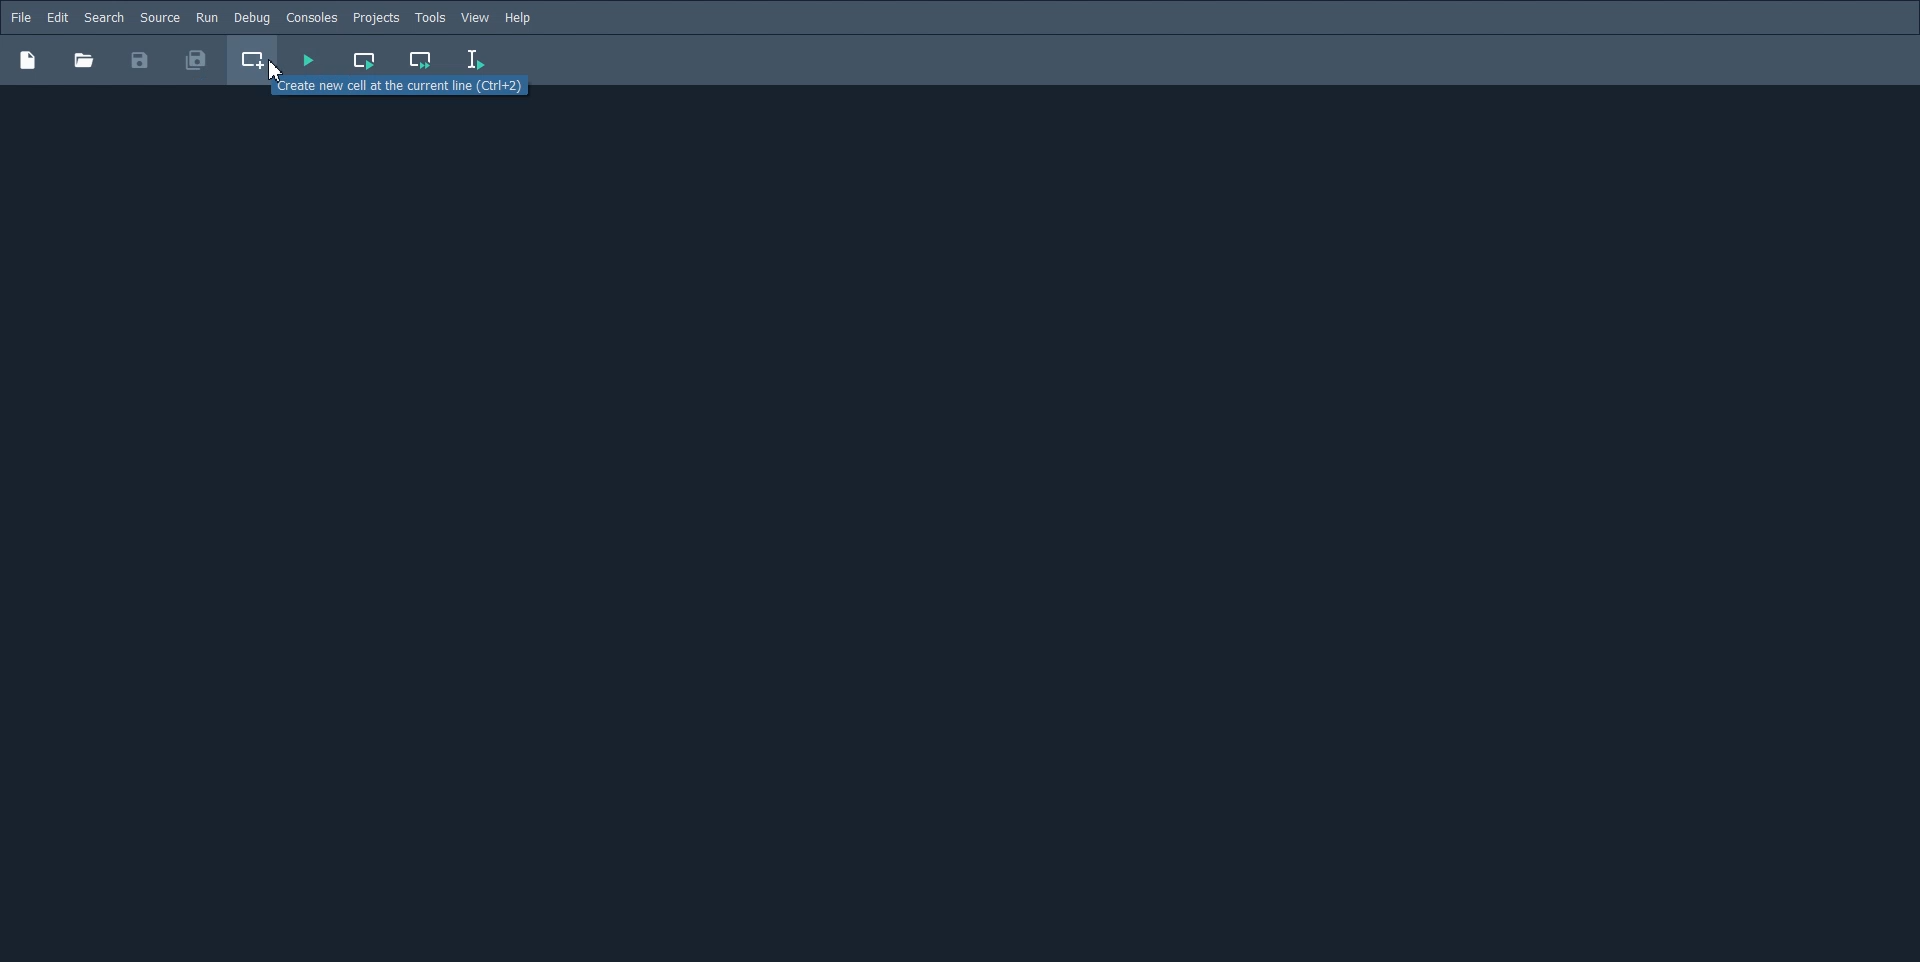 This screenshot has width=1920, height=962. Describe the element at coordinates (104, 18) in the screenshot. I see `Search` at that location.